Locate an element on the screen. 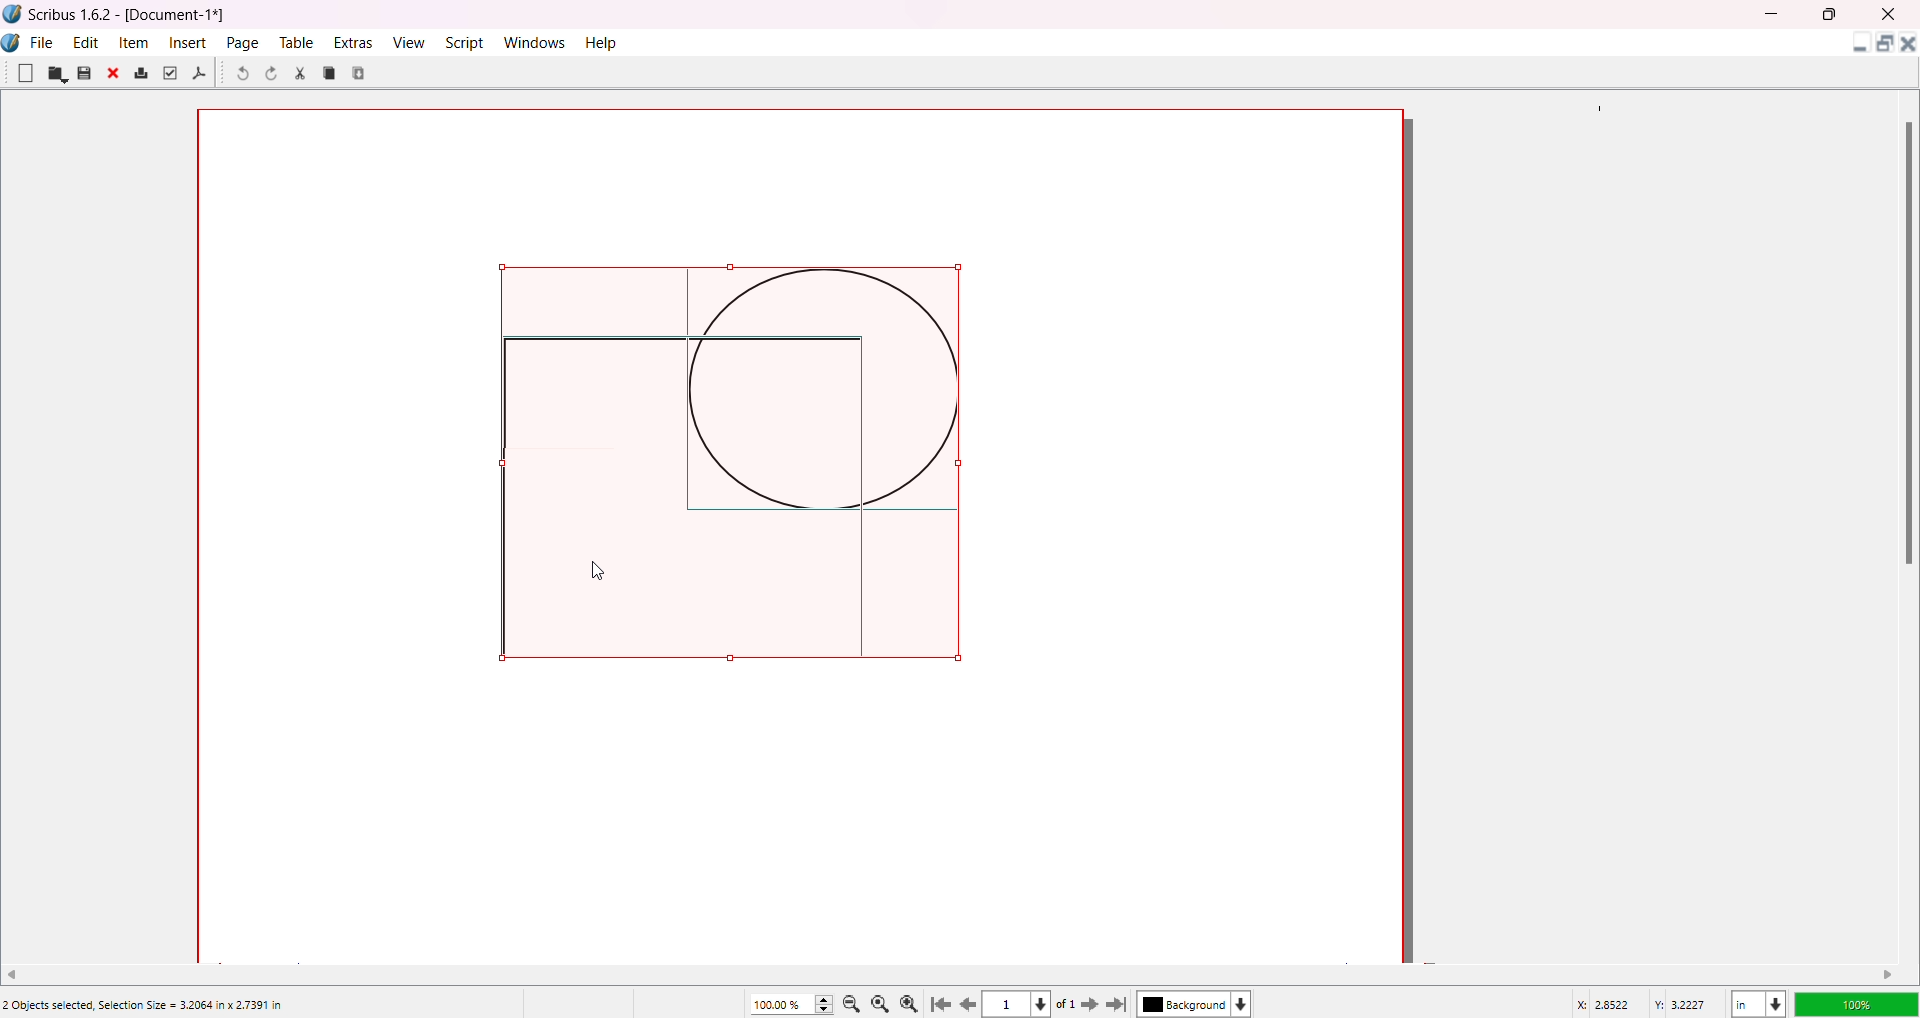 The width and height of the screenshot is (1920, 1018). Preflight Verifier is located at coordinates (169, 73).